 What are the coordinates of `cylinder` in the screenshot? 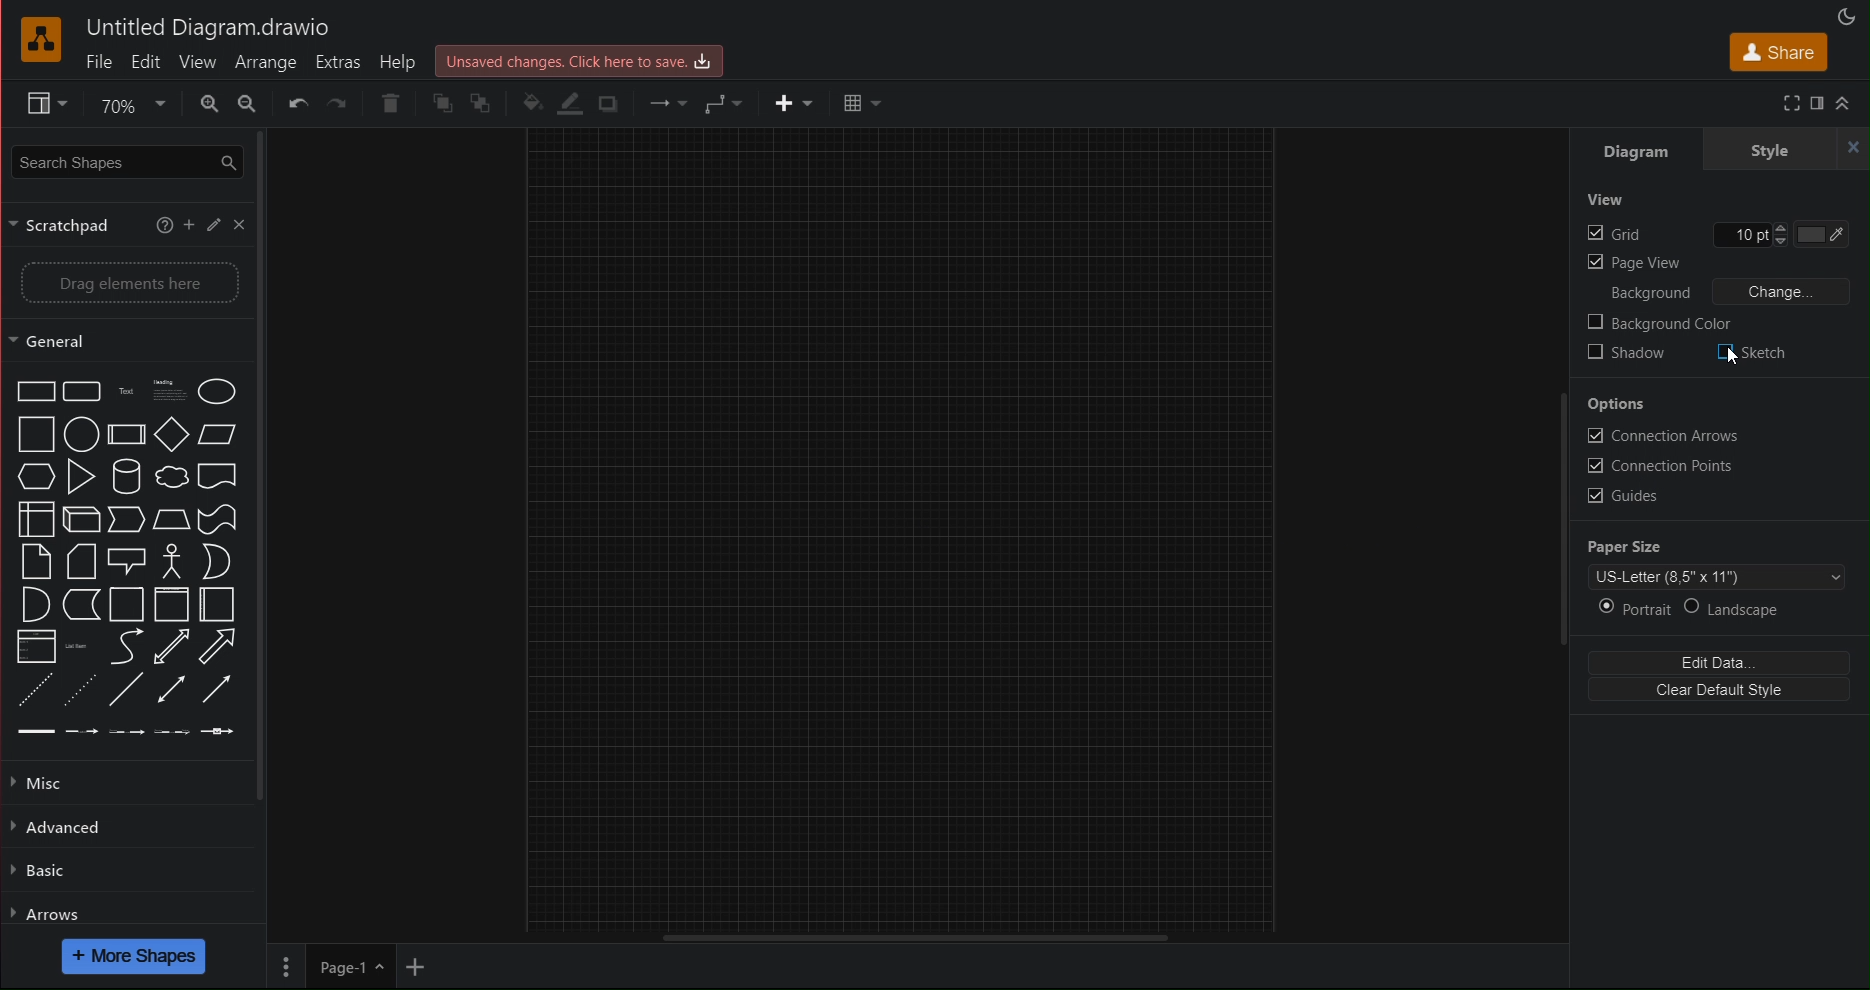 It's located at (124, 477).